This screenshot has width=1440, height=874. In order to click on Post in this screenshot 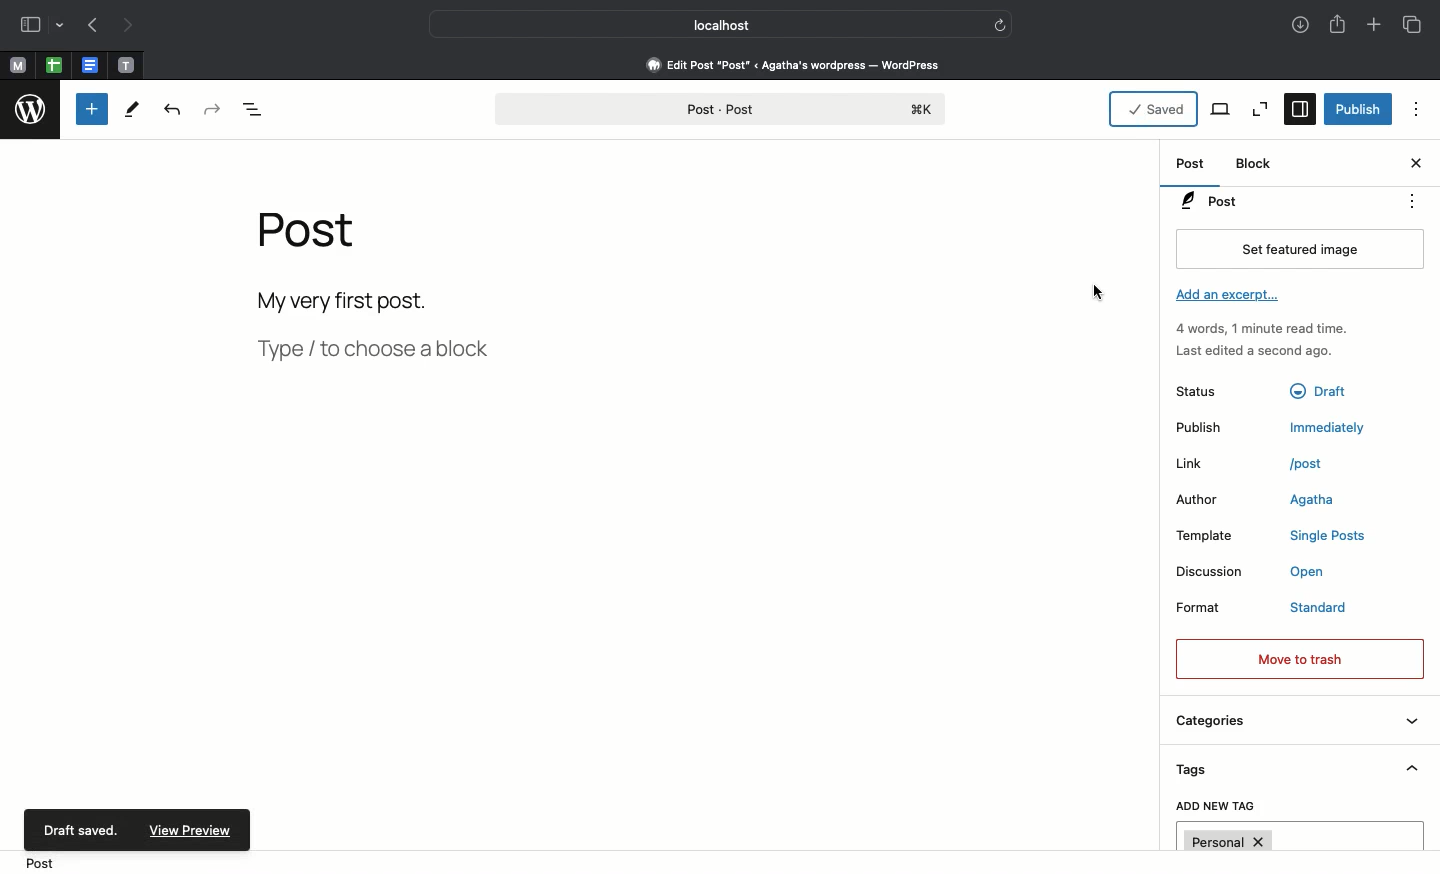, I will do `click(1275, 201)`.